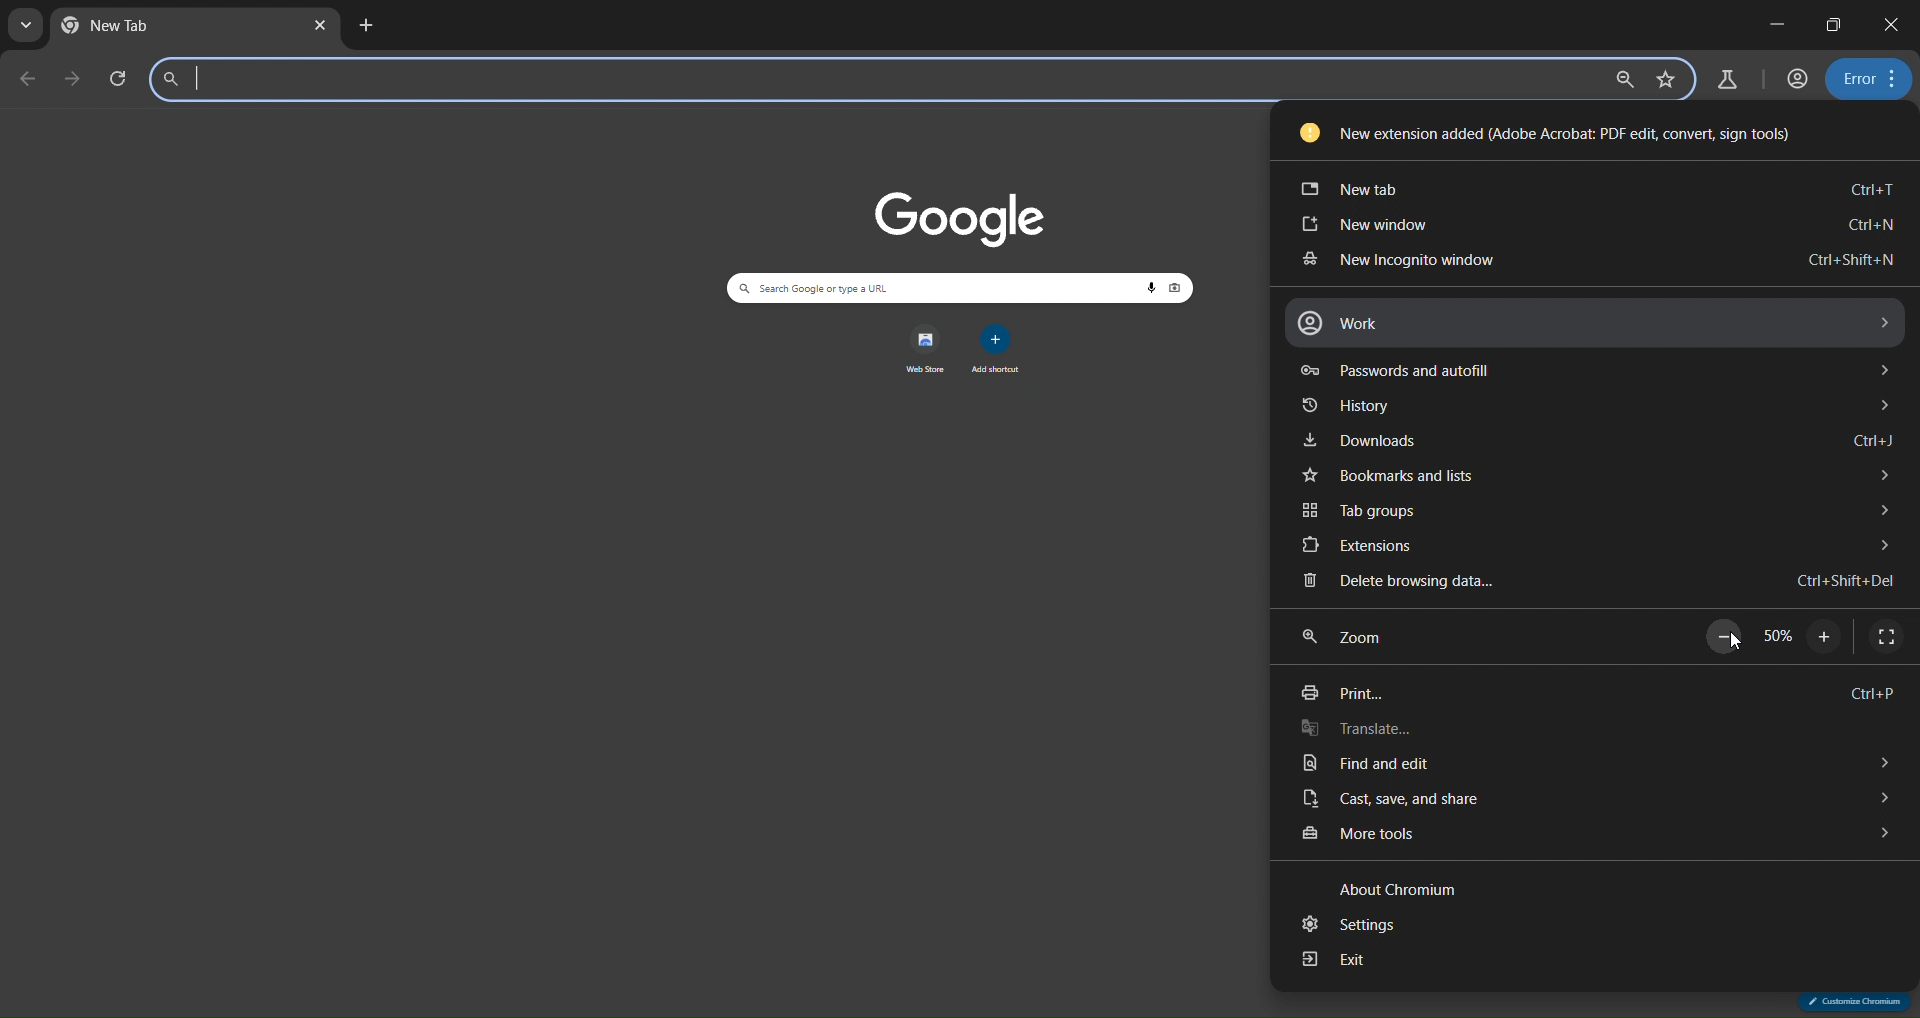 This screenshot has height=1018, width=1920. Describe the element at coordinates (1602, 443) in the screenshot. I see `downloads` at that location.